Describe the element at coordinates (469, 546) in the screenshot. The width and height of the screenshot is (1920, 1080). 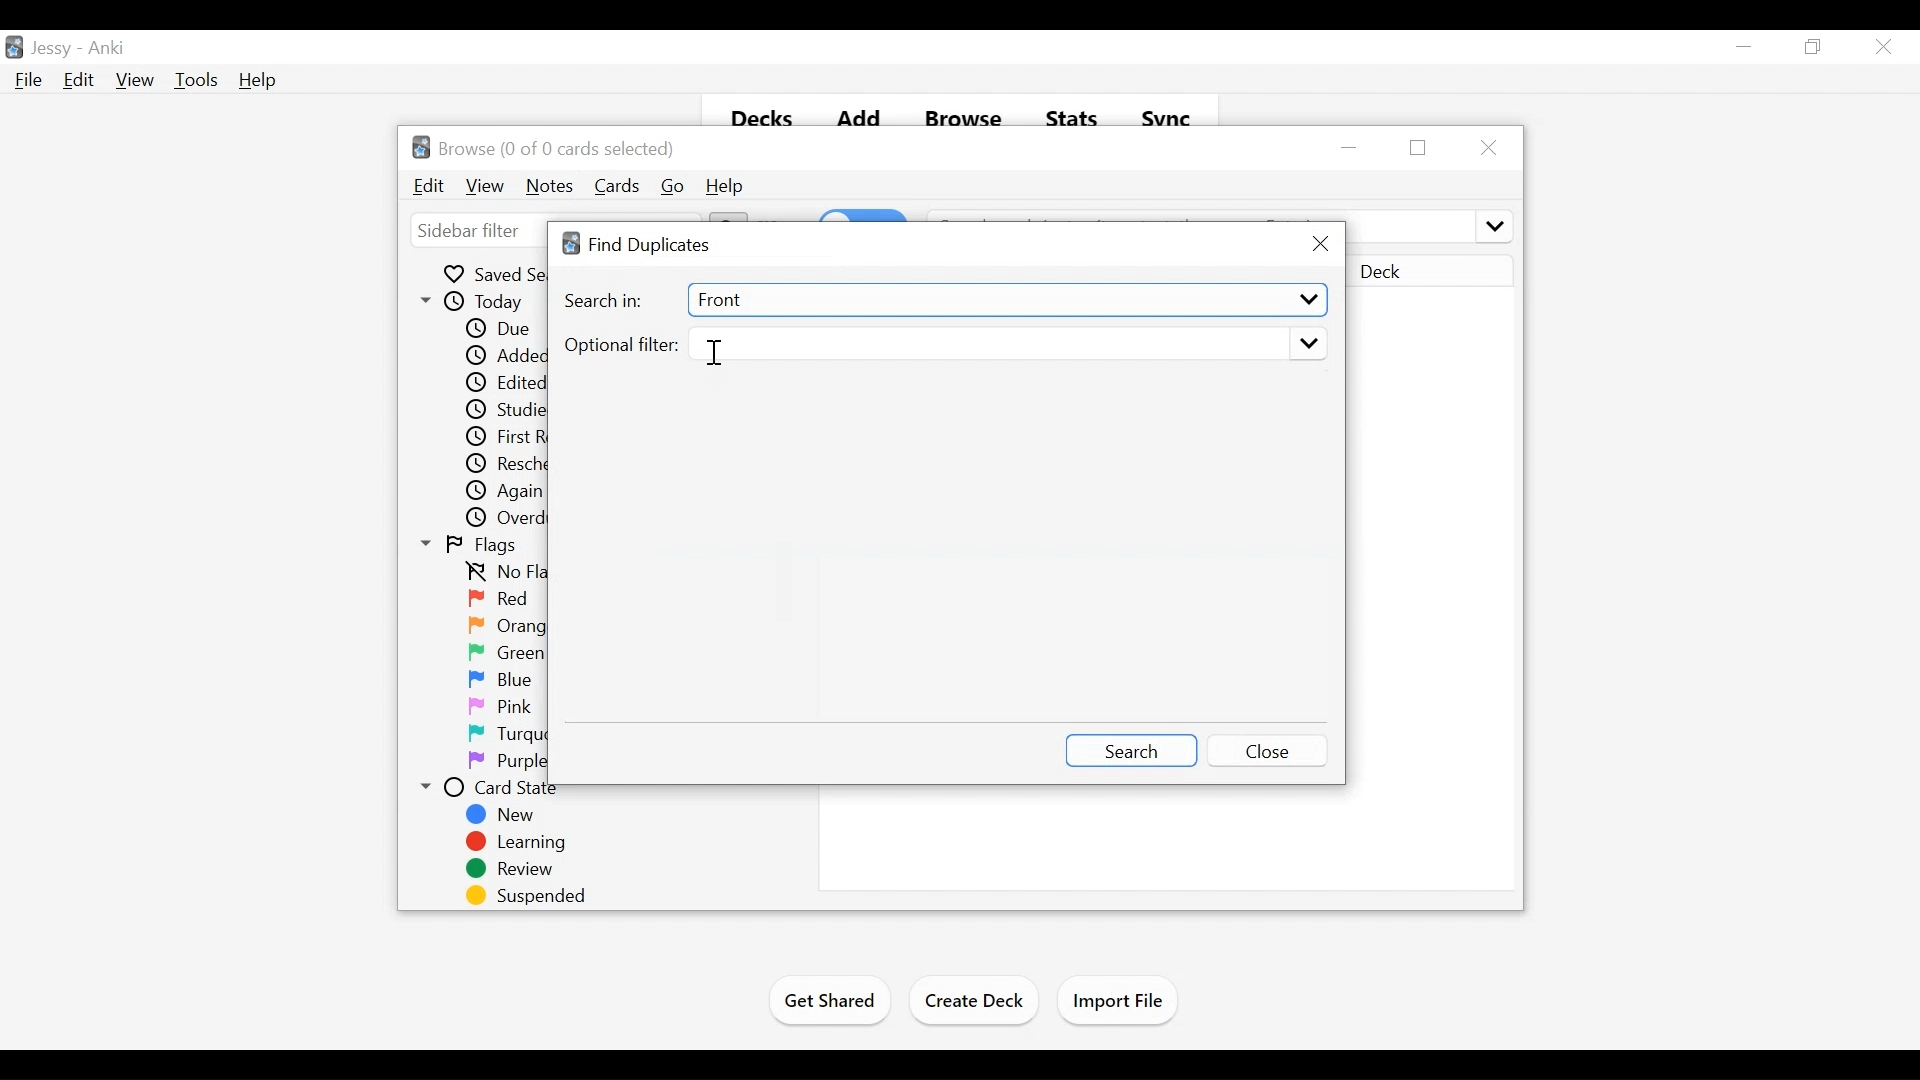
I see `Flags` at that location.